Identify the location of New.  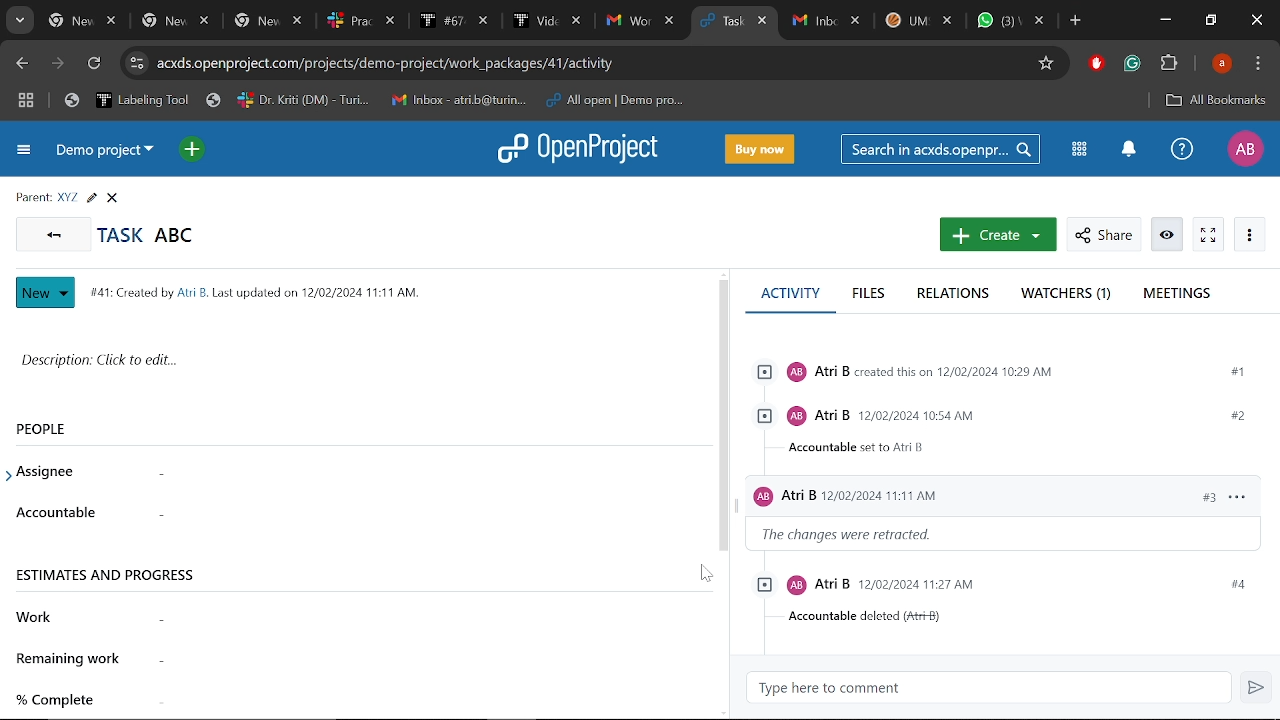
(46, 293).